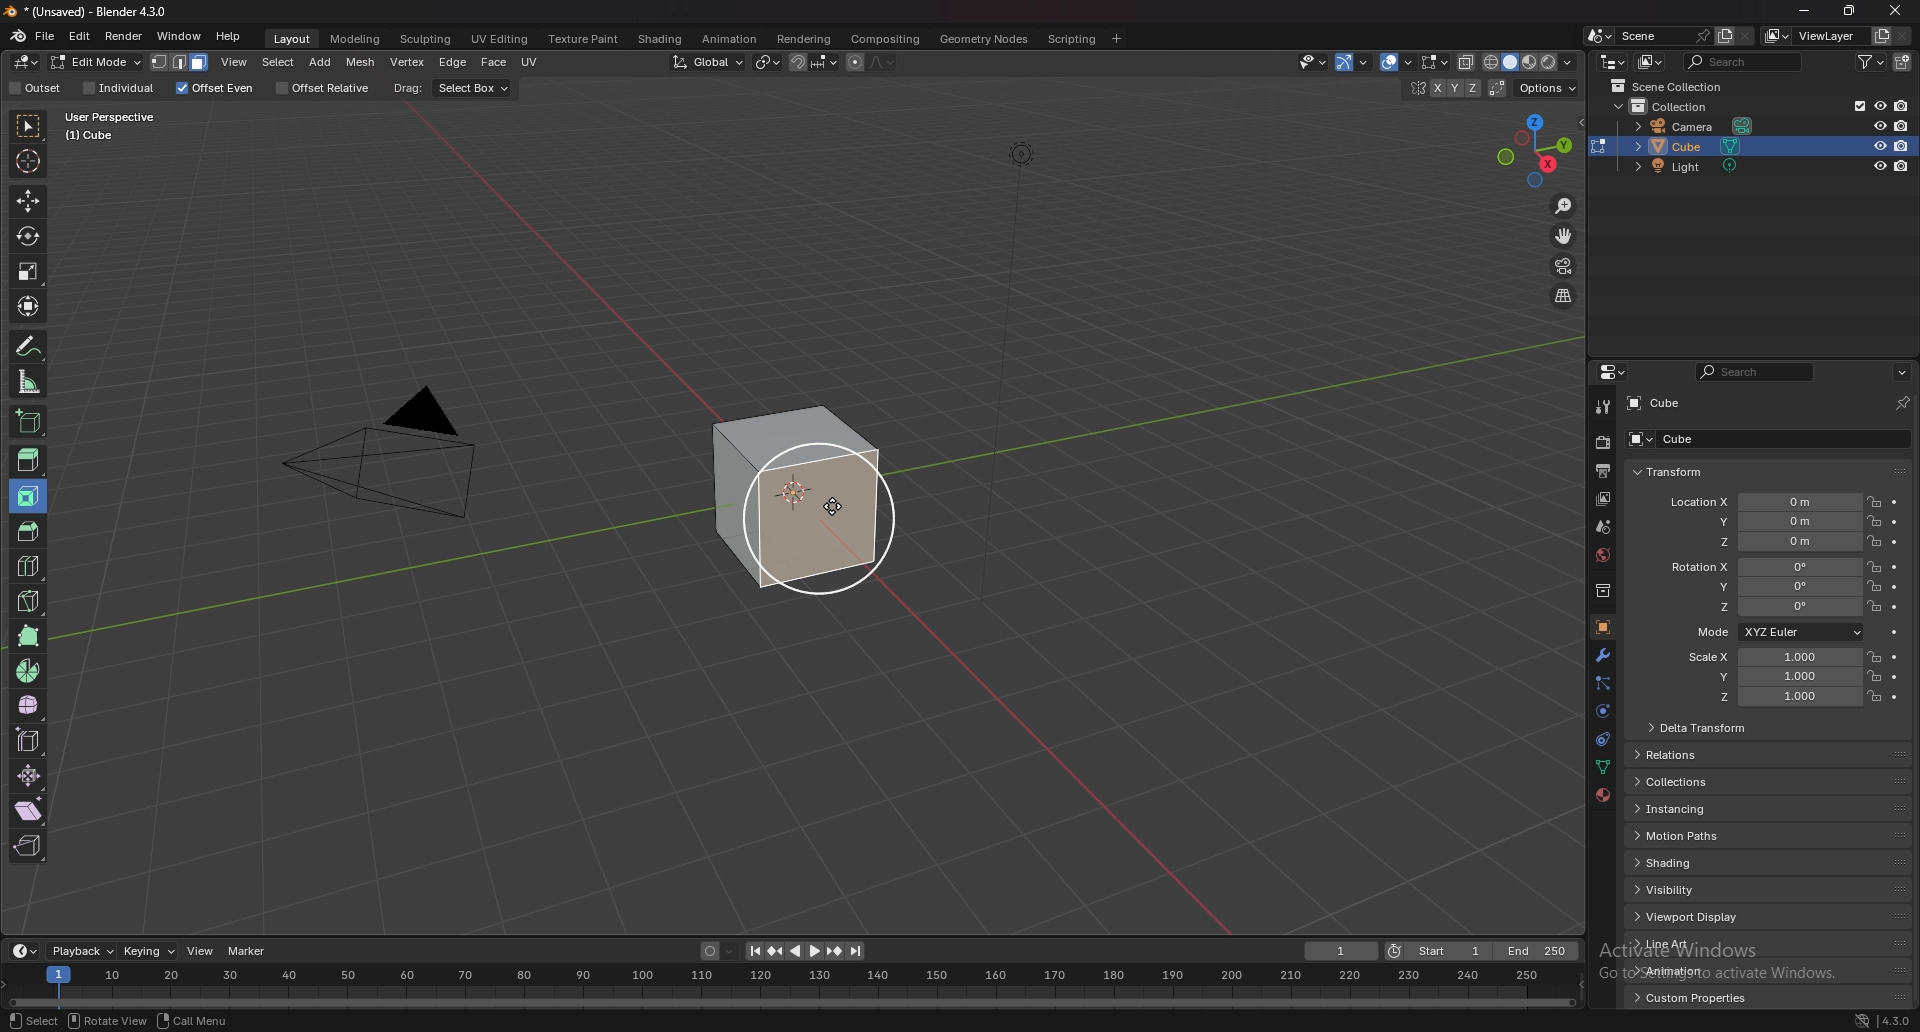 Image resolution: width=1920 pixels, height=1032 pixels. Describe the element at coordinates (718, 951) in the screenshot. I see `auto keying` at that location.